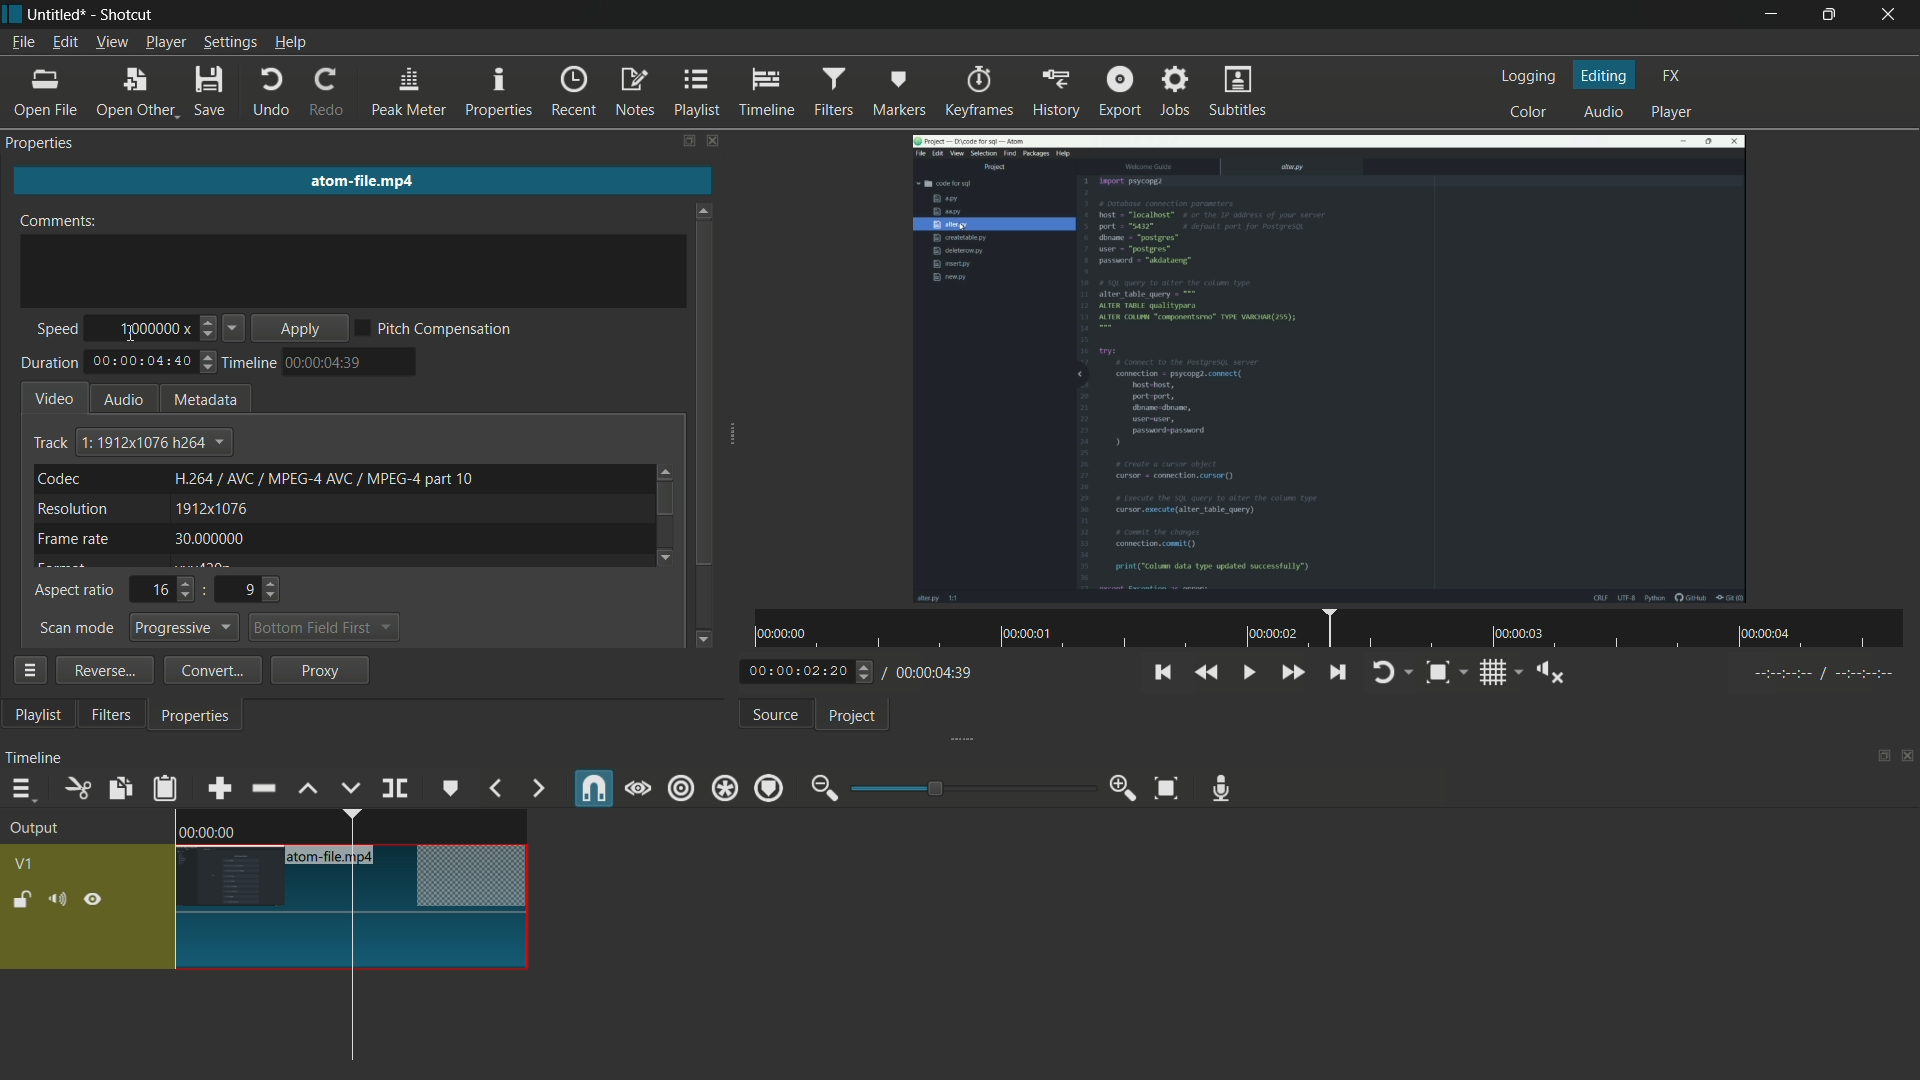 This screenshot has height=1080, width=1920. What do you see at coordinates (705, 392) in the screenshot?
I see `scroll bar` at bounding box center [705, 392].